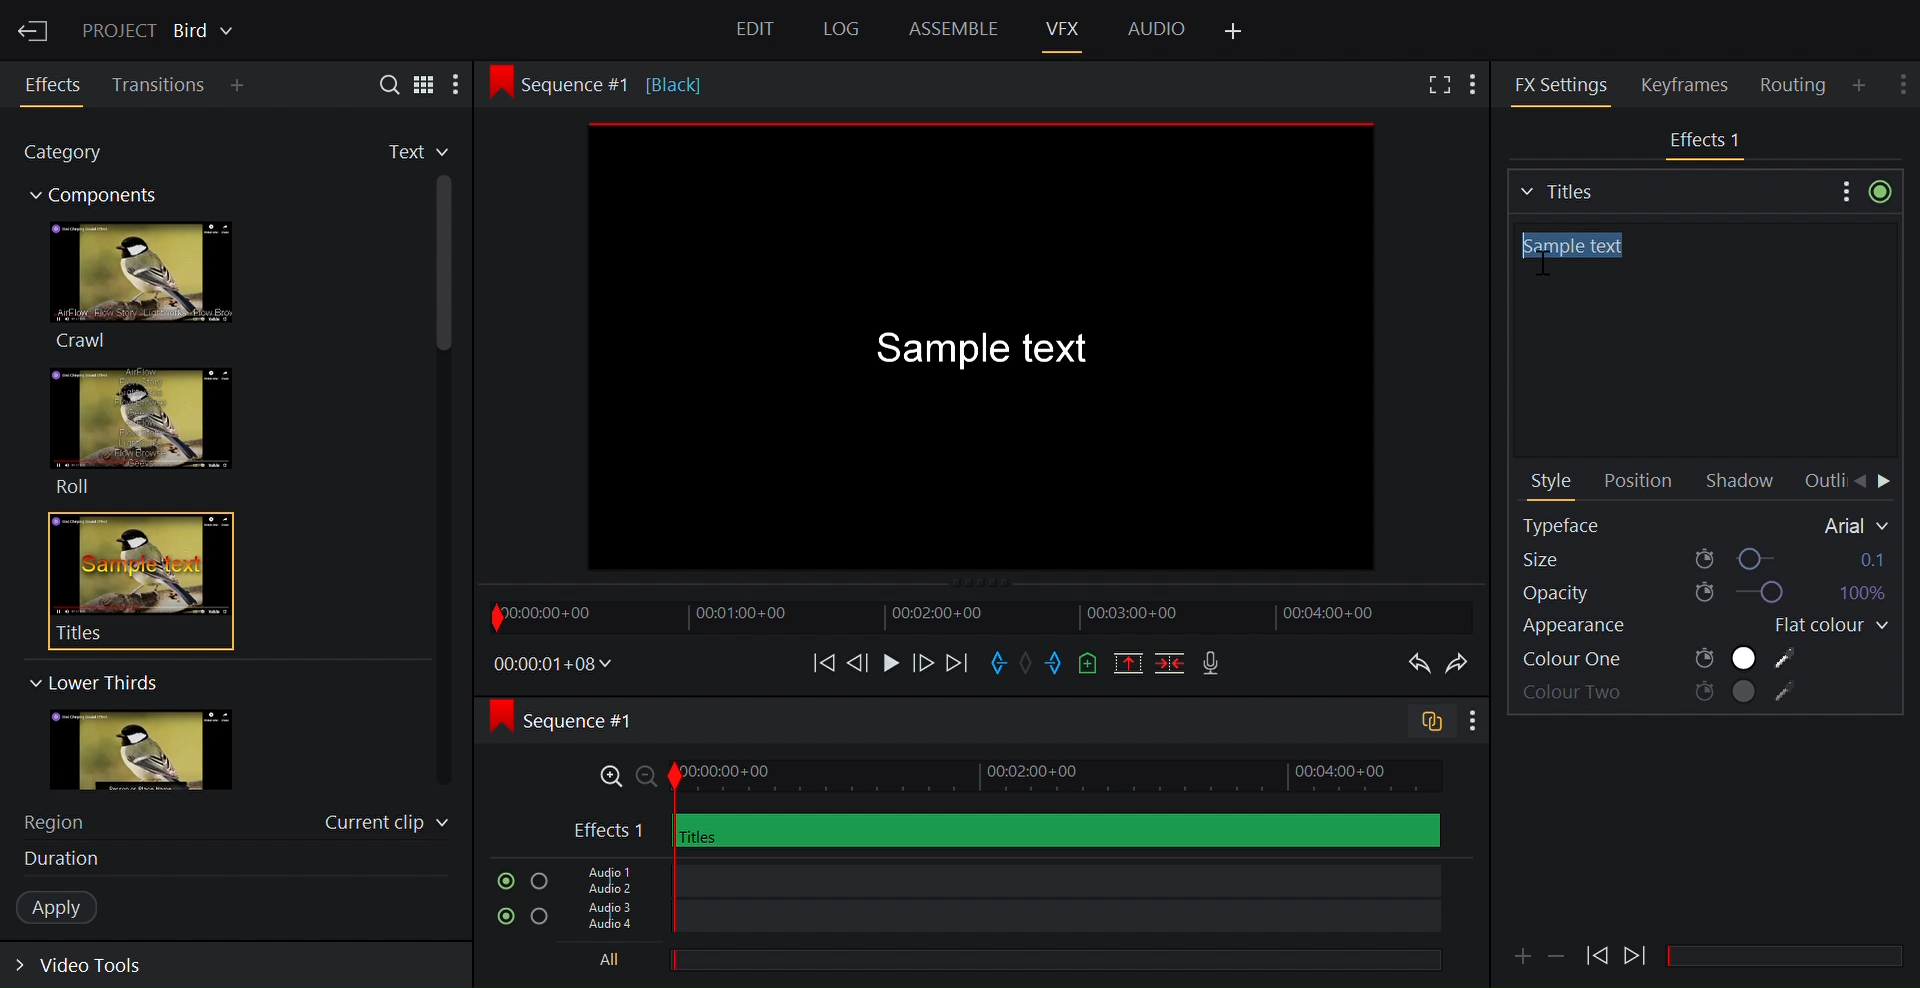  Describe the element at coordinates (1693, 84) in the screenshot. I see `Keyframes` at that location.